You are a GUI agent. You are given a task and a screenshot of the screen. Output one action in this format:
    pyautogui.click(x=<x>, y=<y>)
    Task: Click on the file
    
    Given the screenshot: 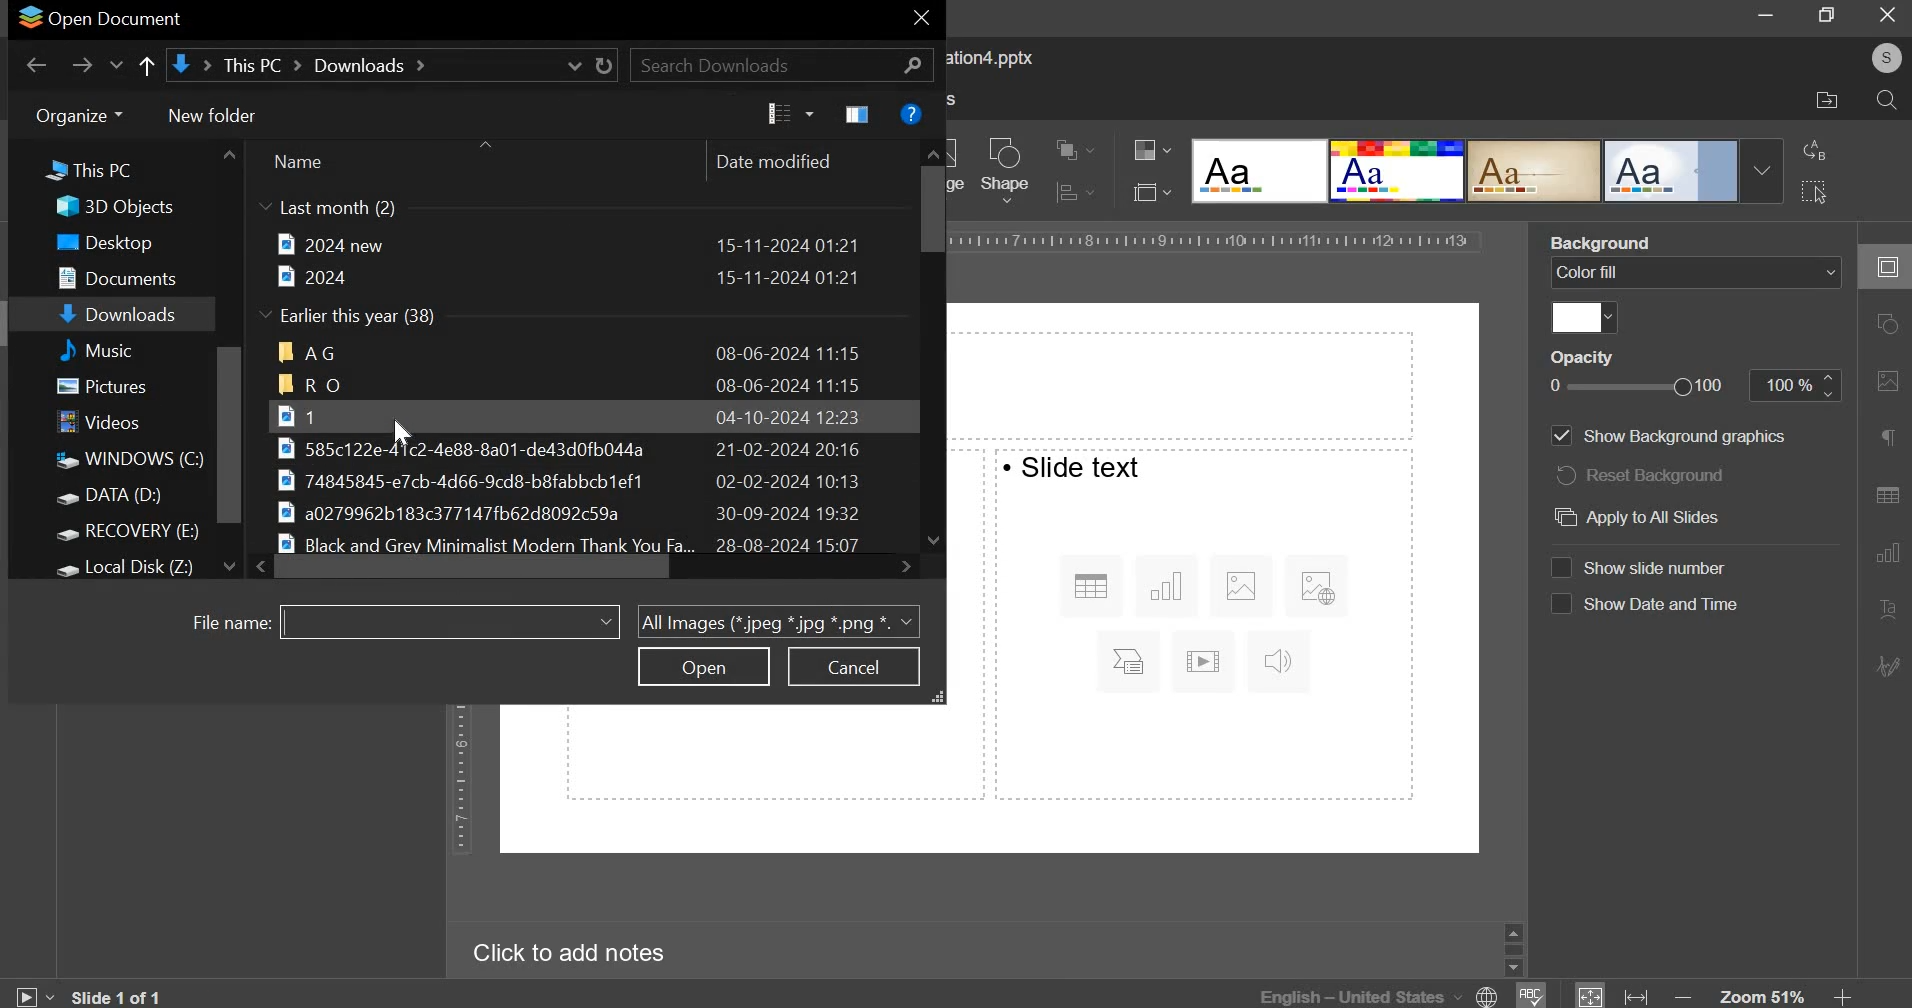 What is the action you would take?
    pyautogui.click(x=567, y=244)
    